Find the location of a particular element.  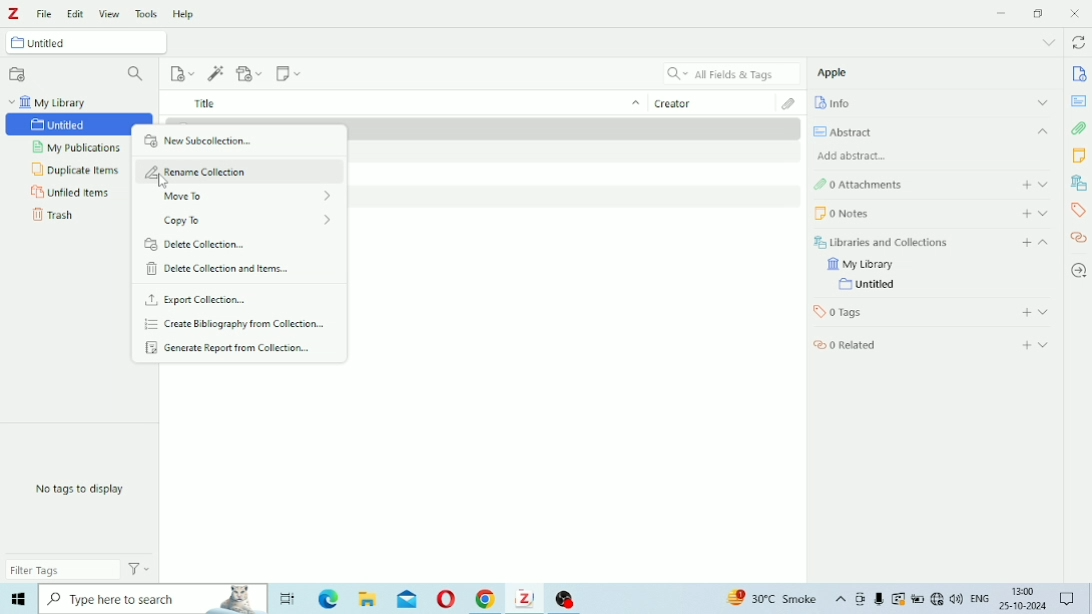

Add is located at coordinates (1027, 312).